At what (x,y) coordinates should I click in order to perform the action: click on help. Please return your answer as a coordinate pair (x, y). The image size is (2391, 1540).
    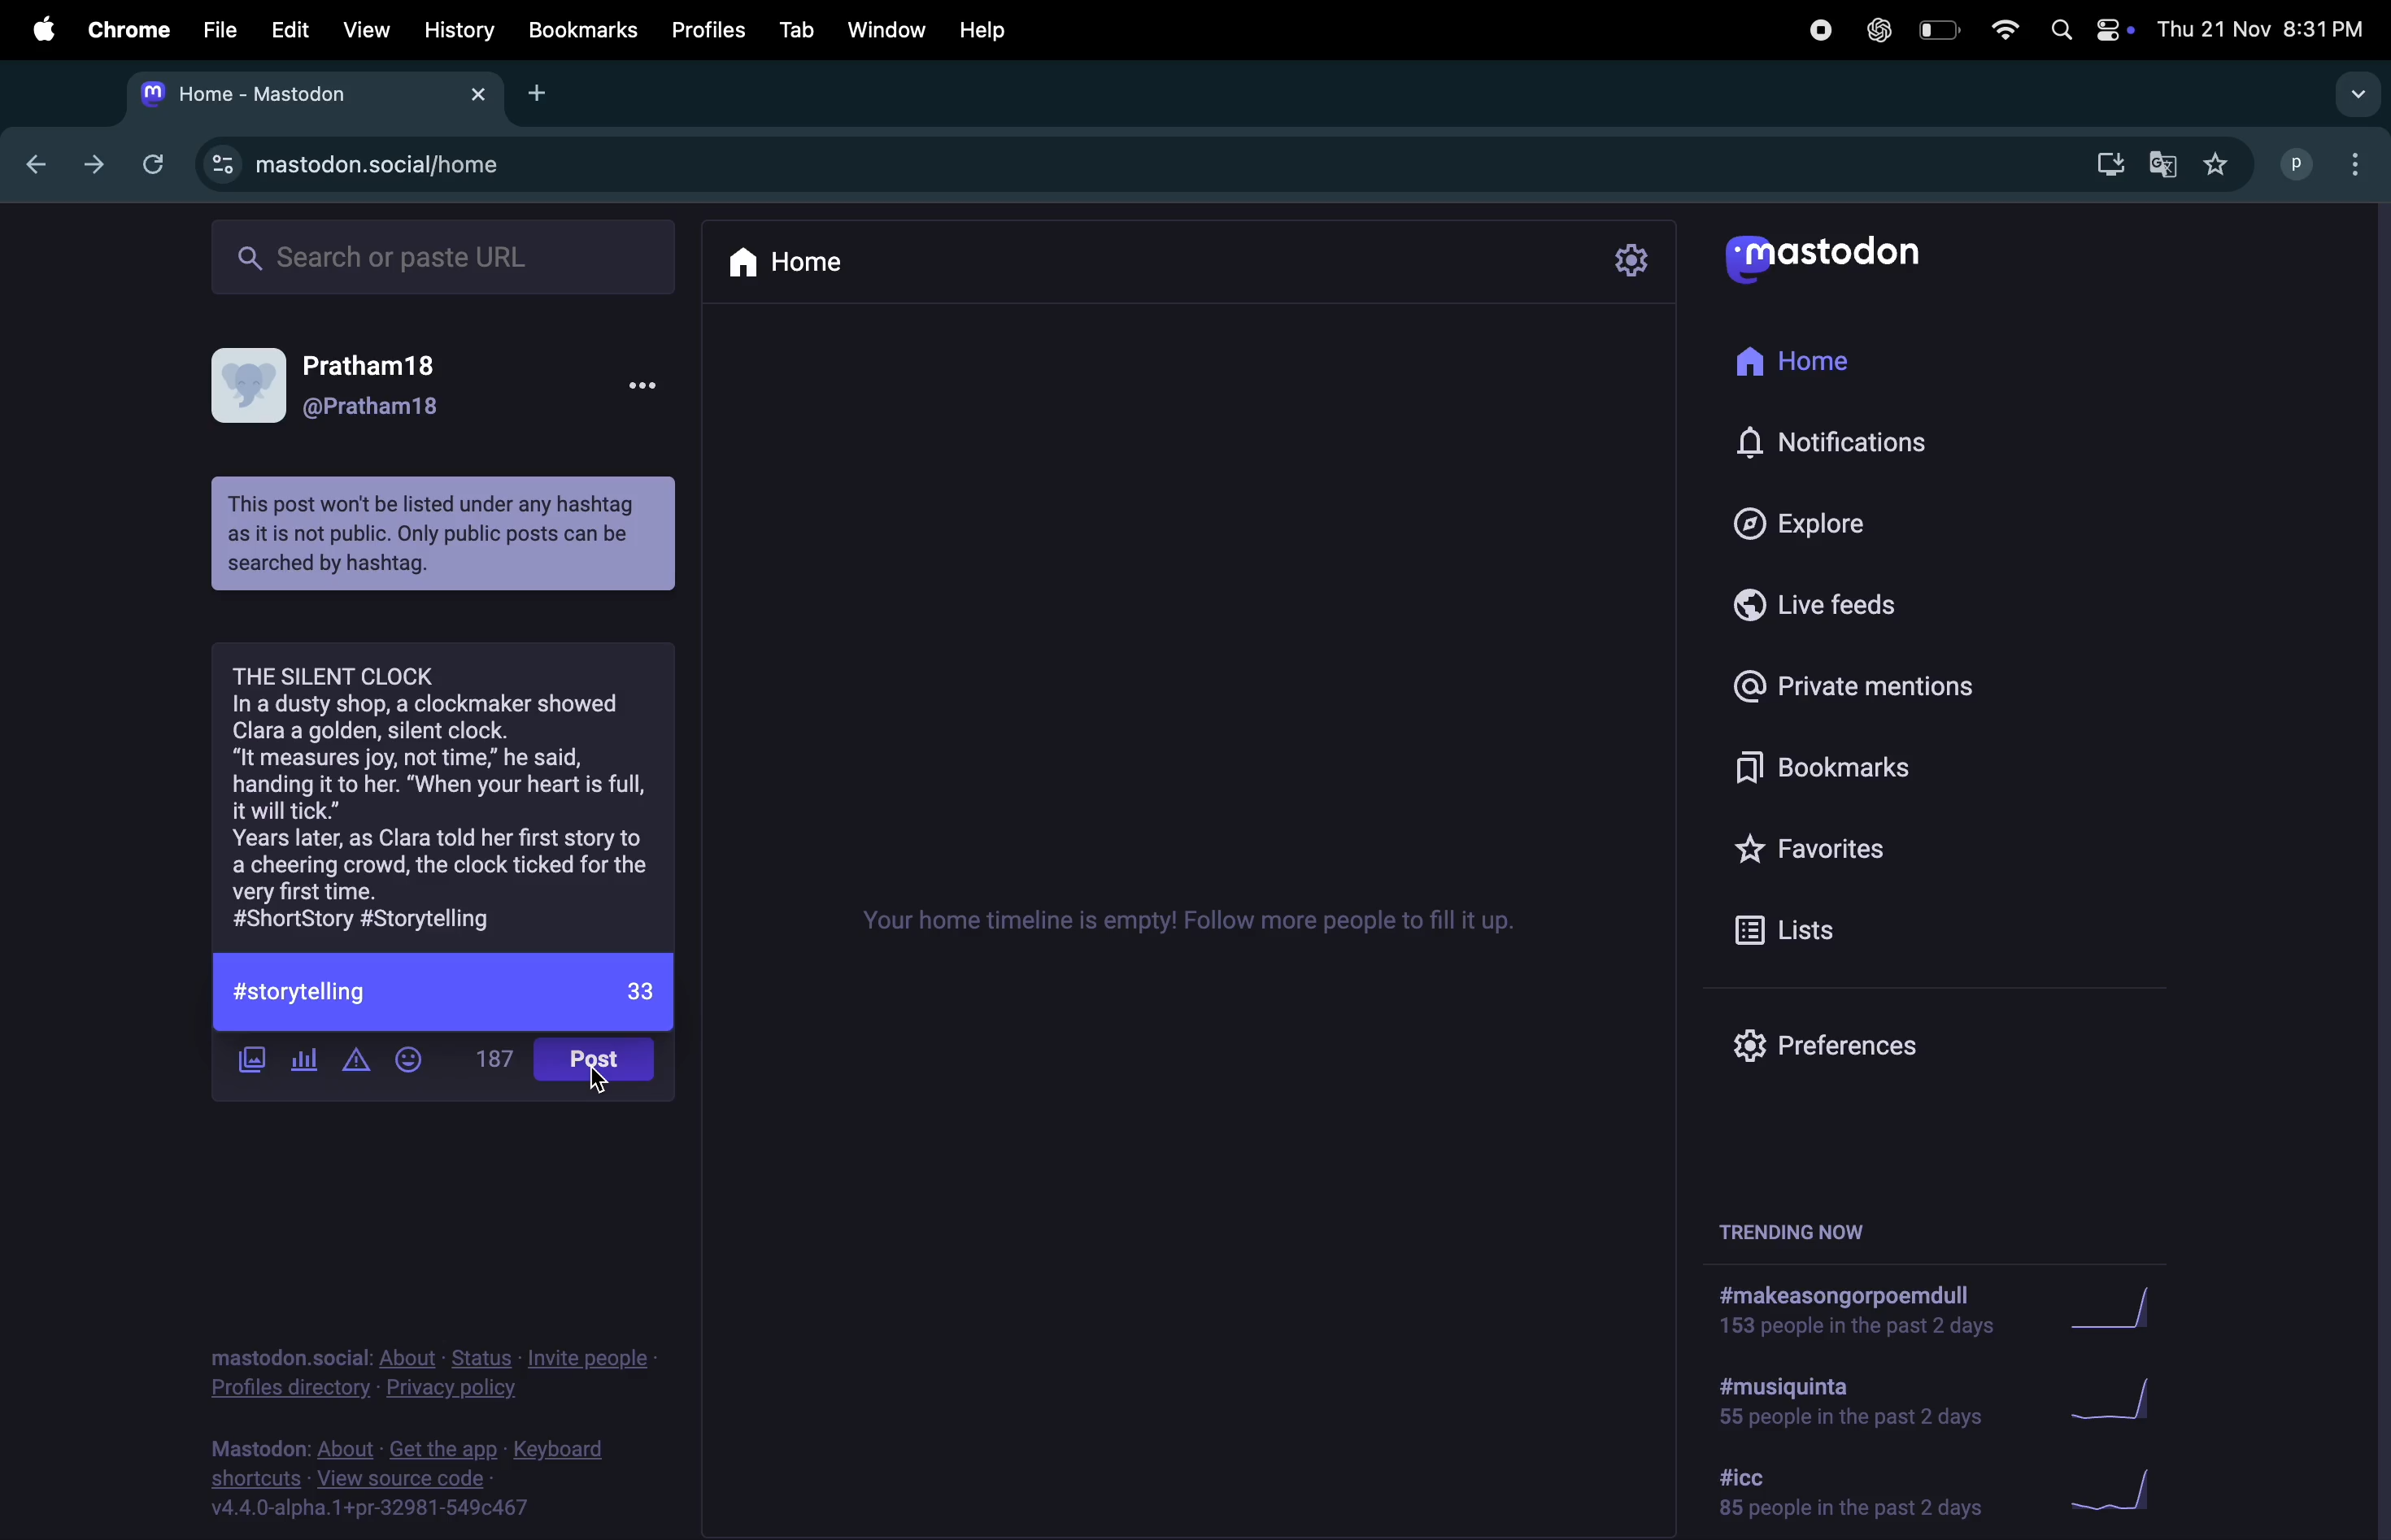
    Looking at the image, I should click on (978, 31).